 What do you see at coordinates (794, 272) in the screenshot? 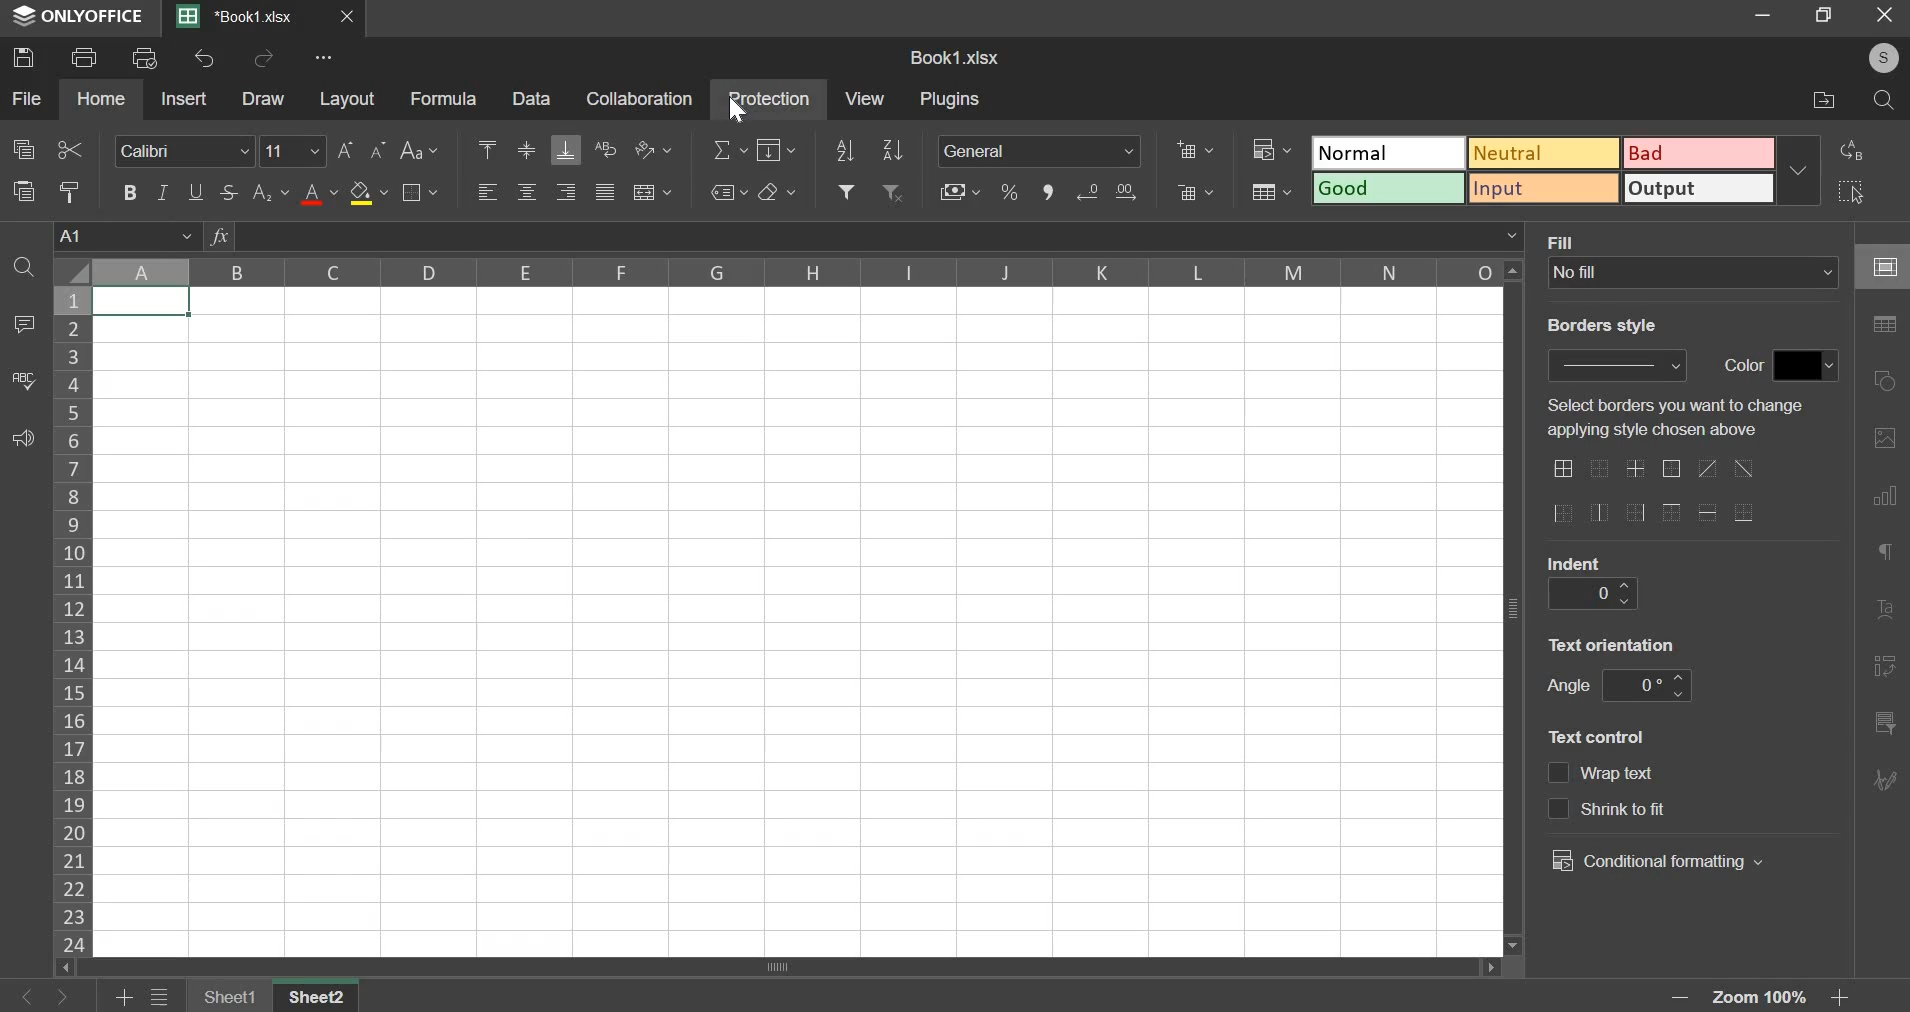
I see `column` at bounding box center [794, 272].